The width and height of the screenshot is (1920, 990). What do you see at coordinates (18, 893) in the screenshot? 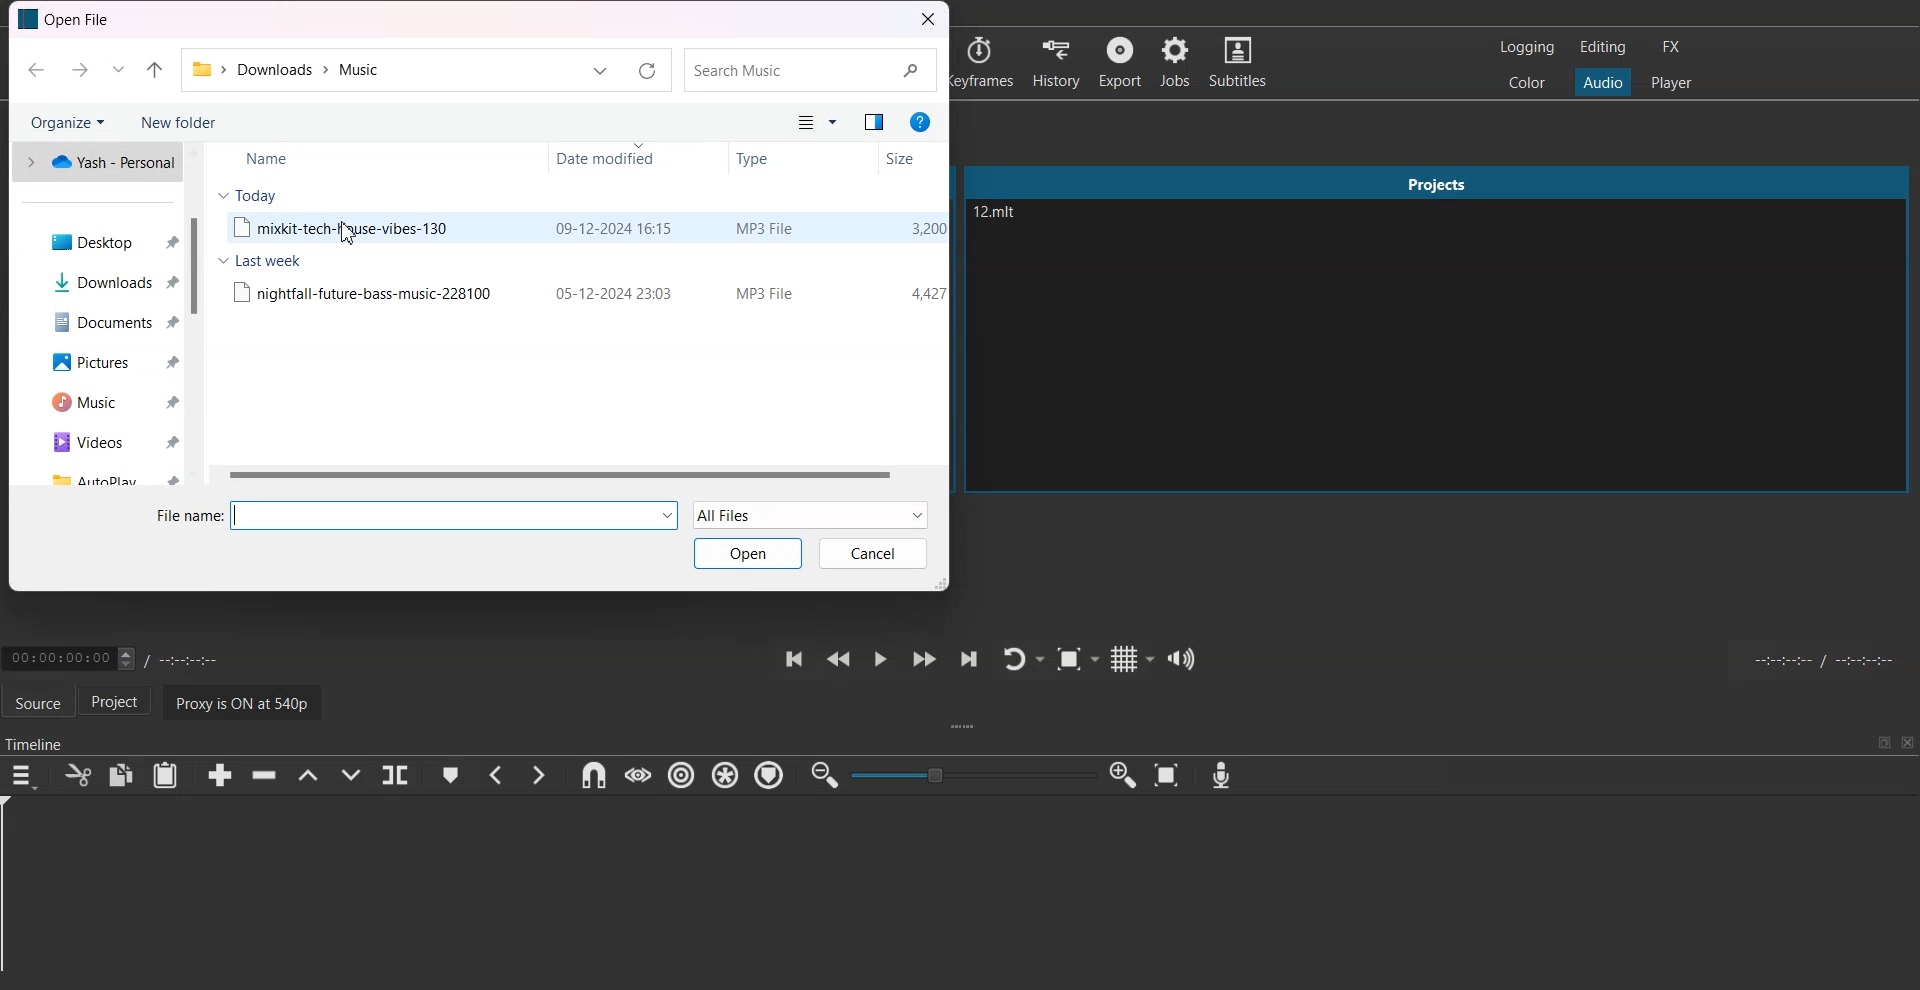
I see `Playhead` at bounding box center [18, 893].